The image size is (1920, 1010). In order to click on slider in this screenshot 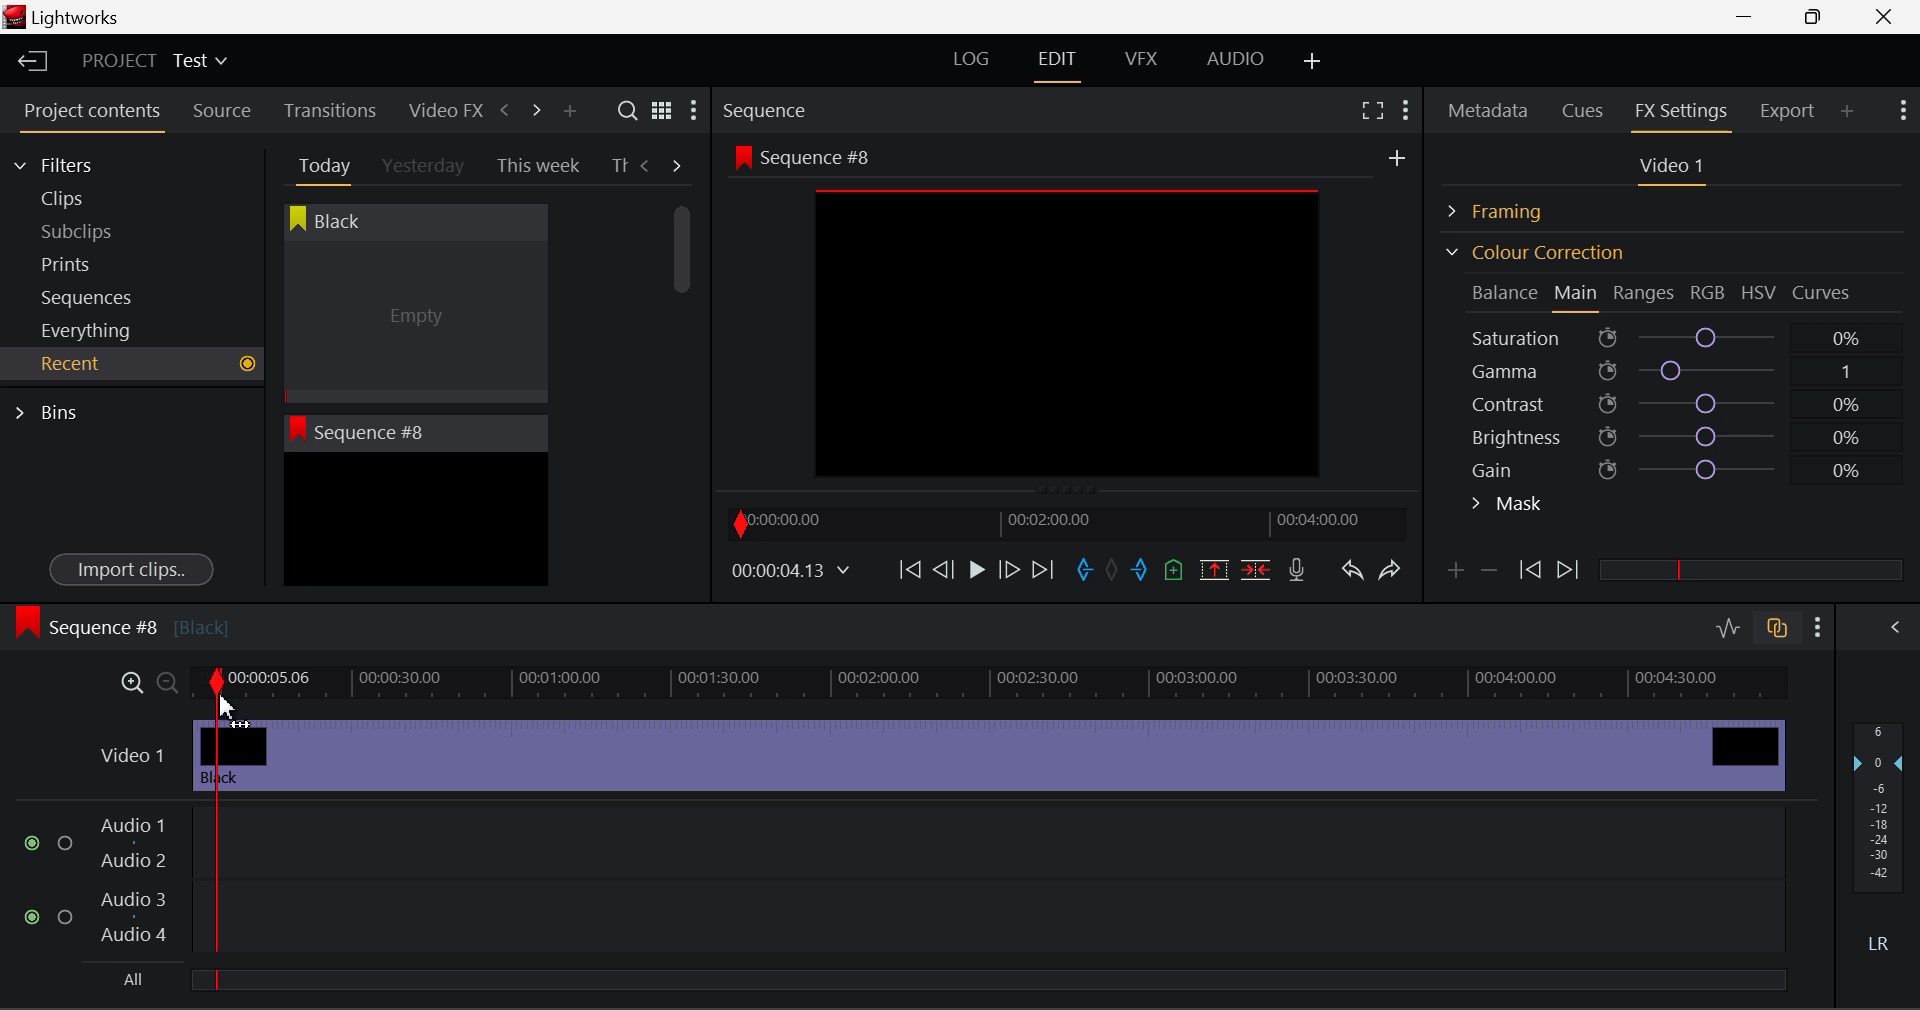, I will do `click(987, 979)`.